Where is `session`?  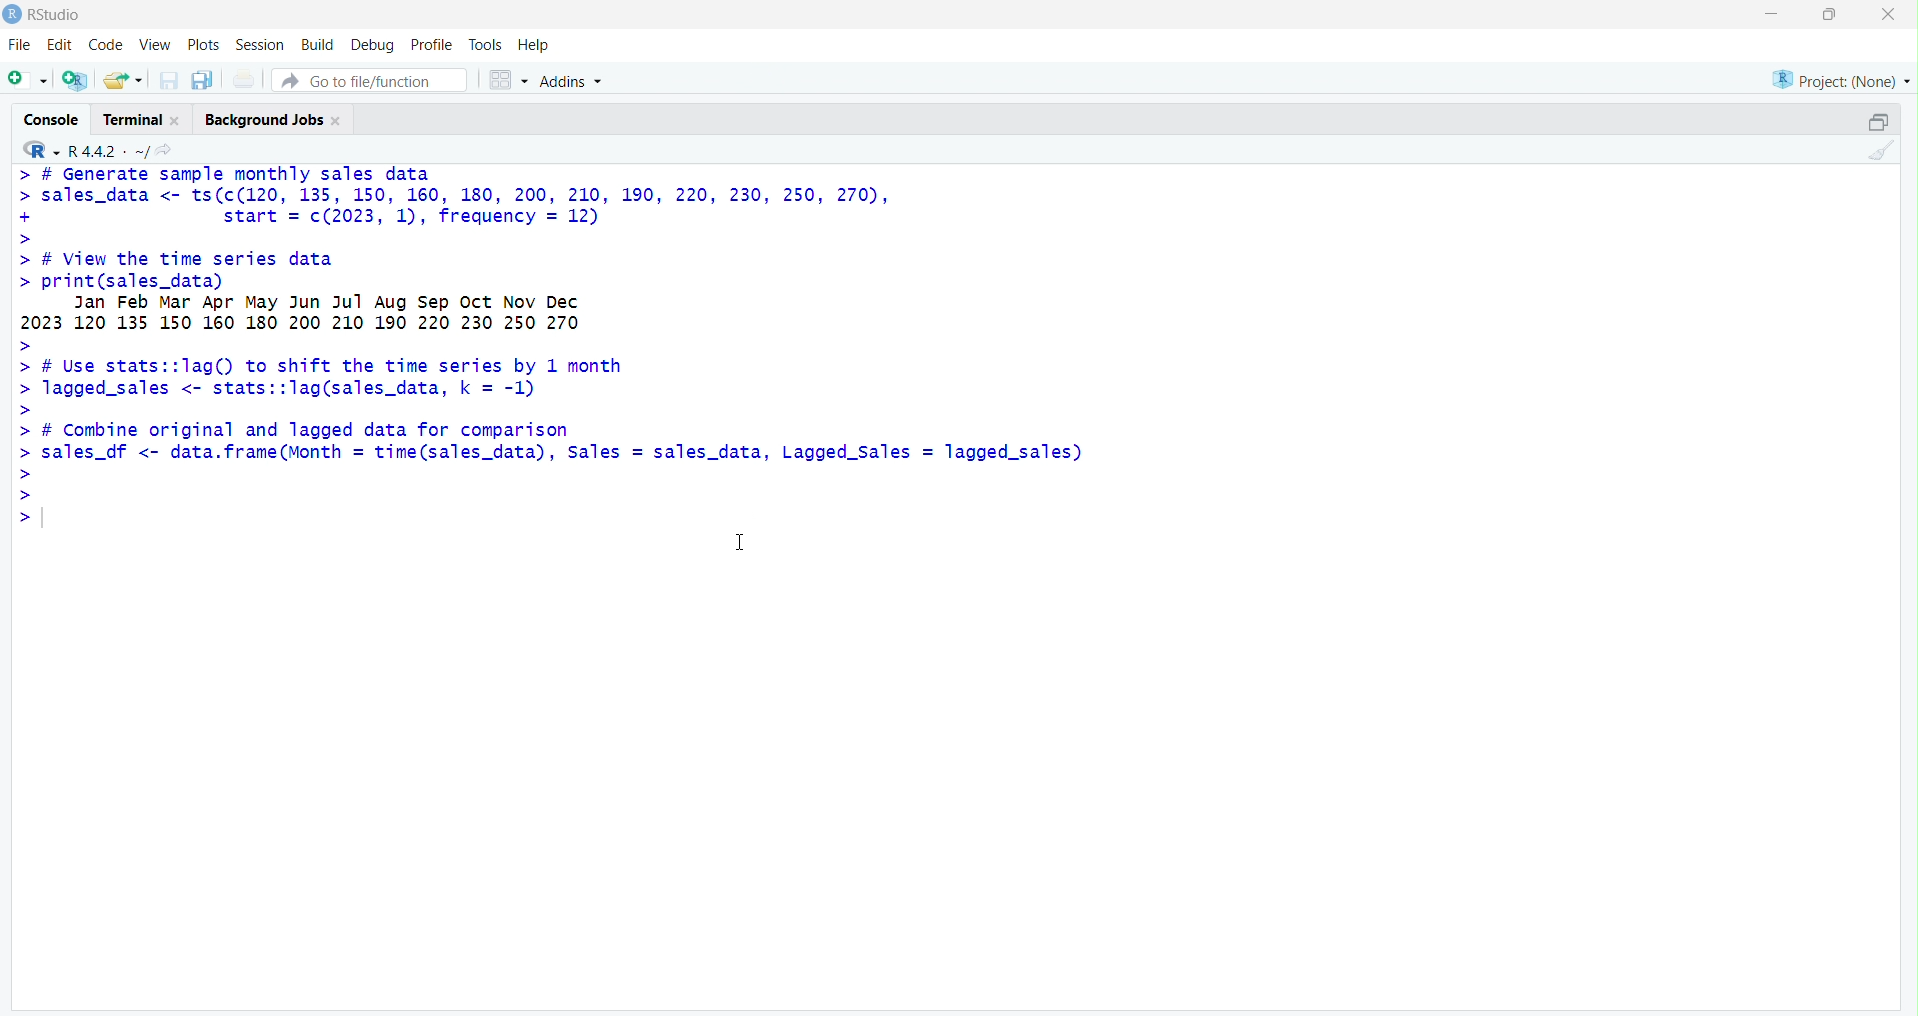
session is located at coordinates (260, 45).